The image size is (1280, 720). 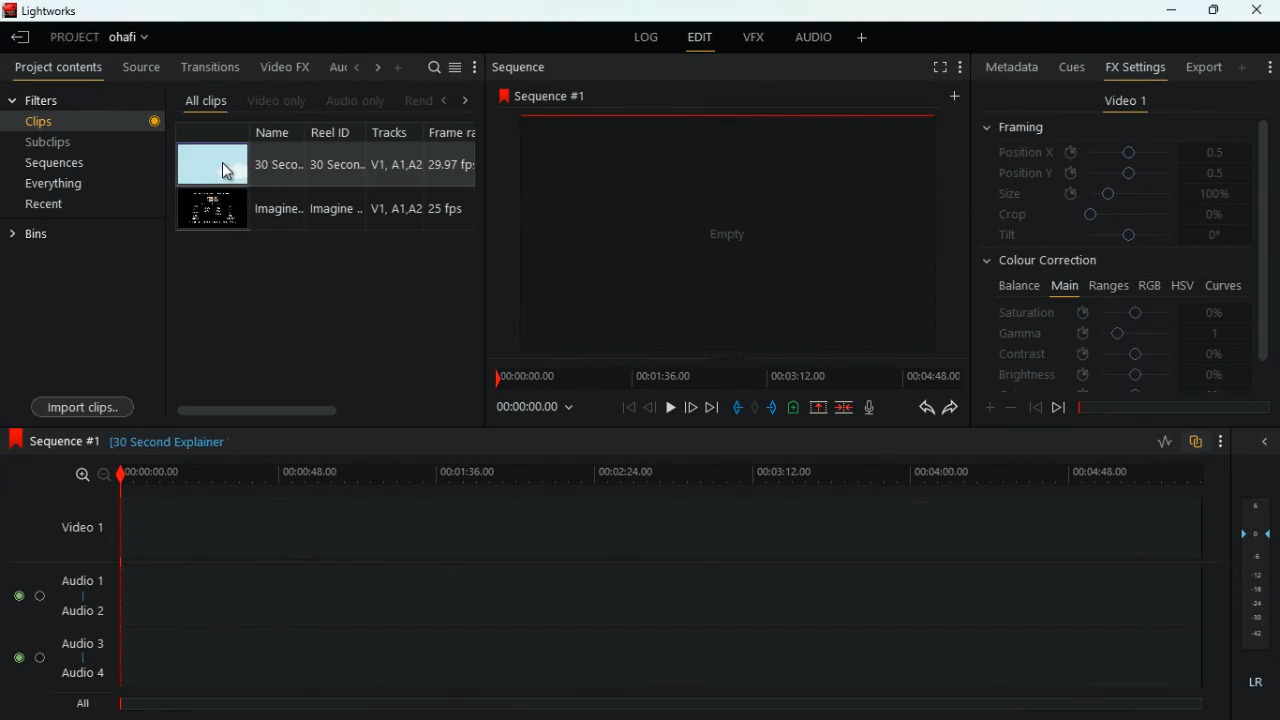 What do you see at coordinates (352, 101) in the screenshot?
I see `audio only` at bounding box center [352, 101].